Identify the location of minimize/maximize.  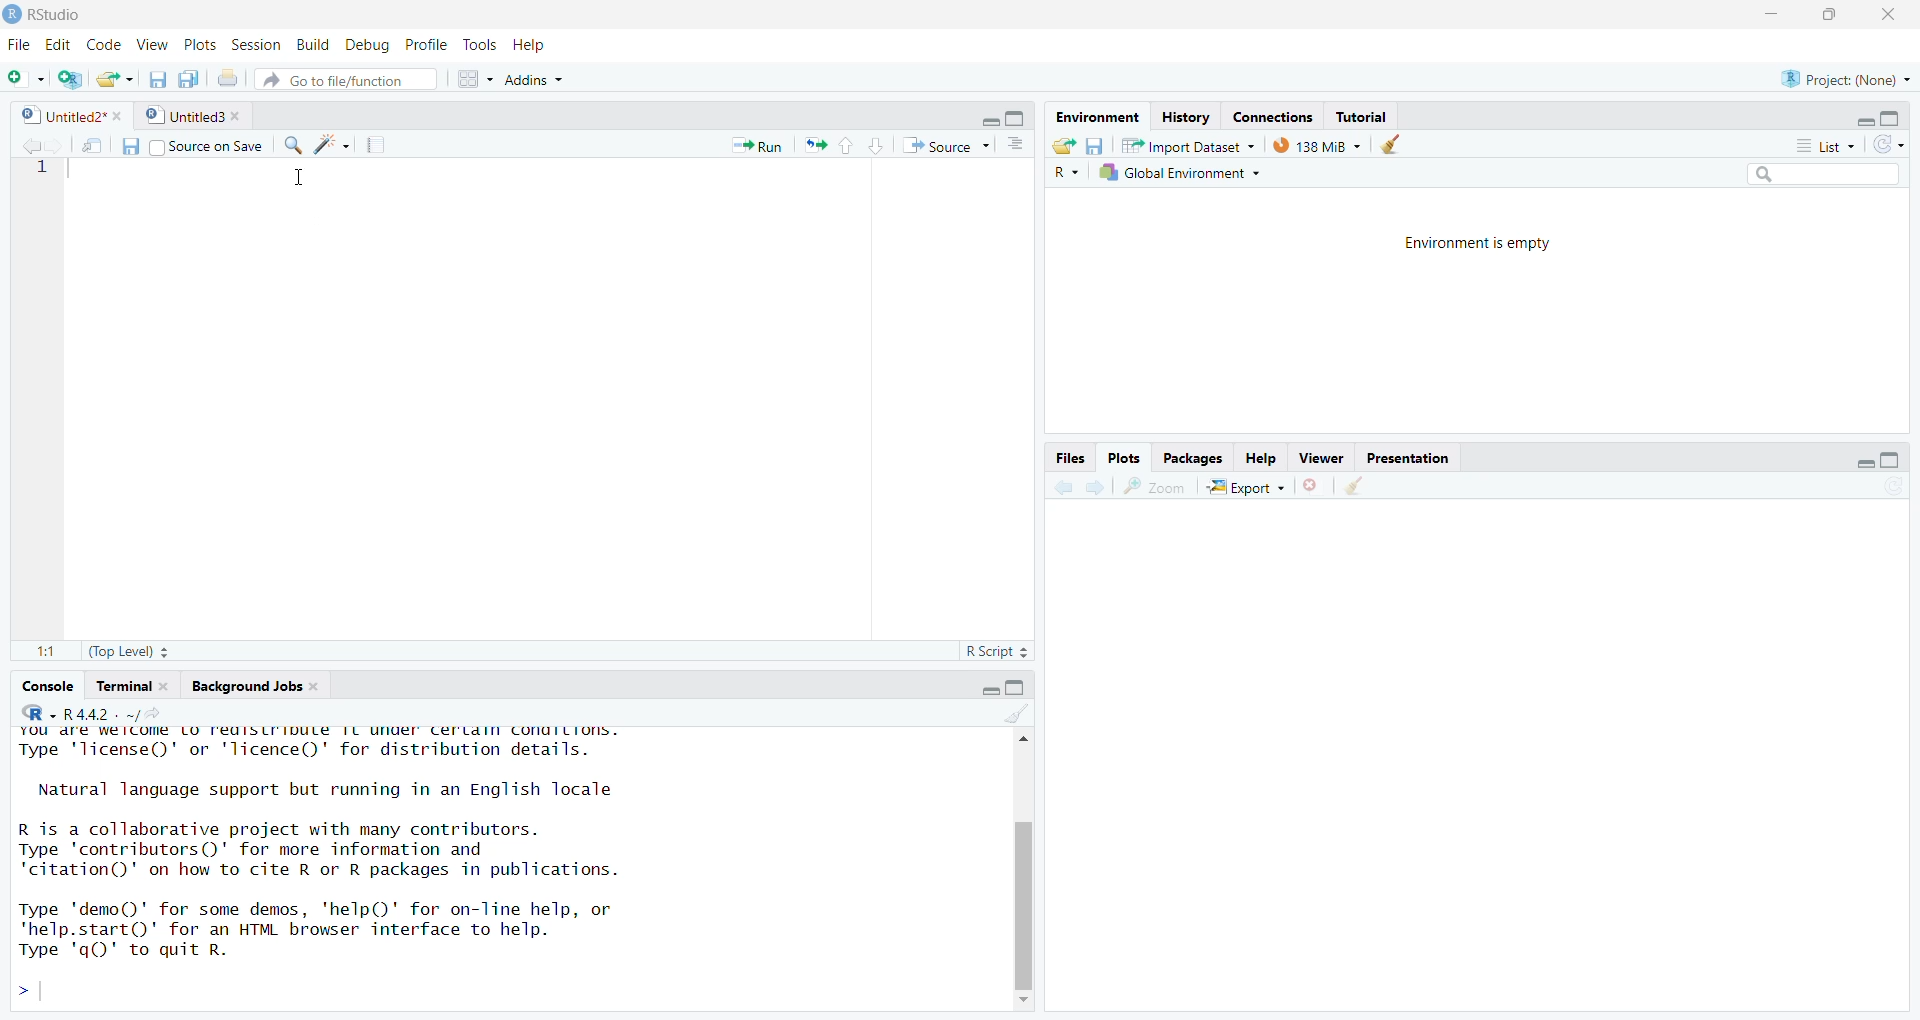
(1005, 113).